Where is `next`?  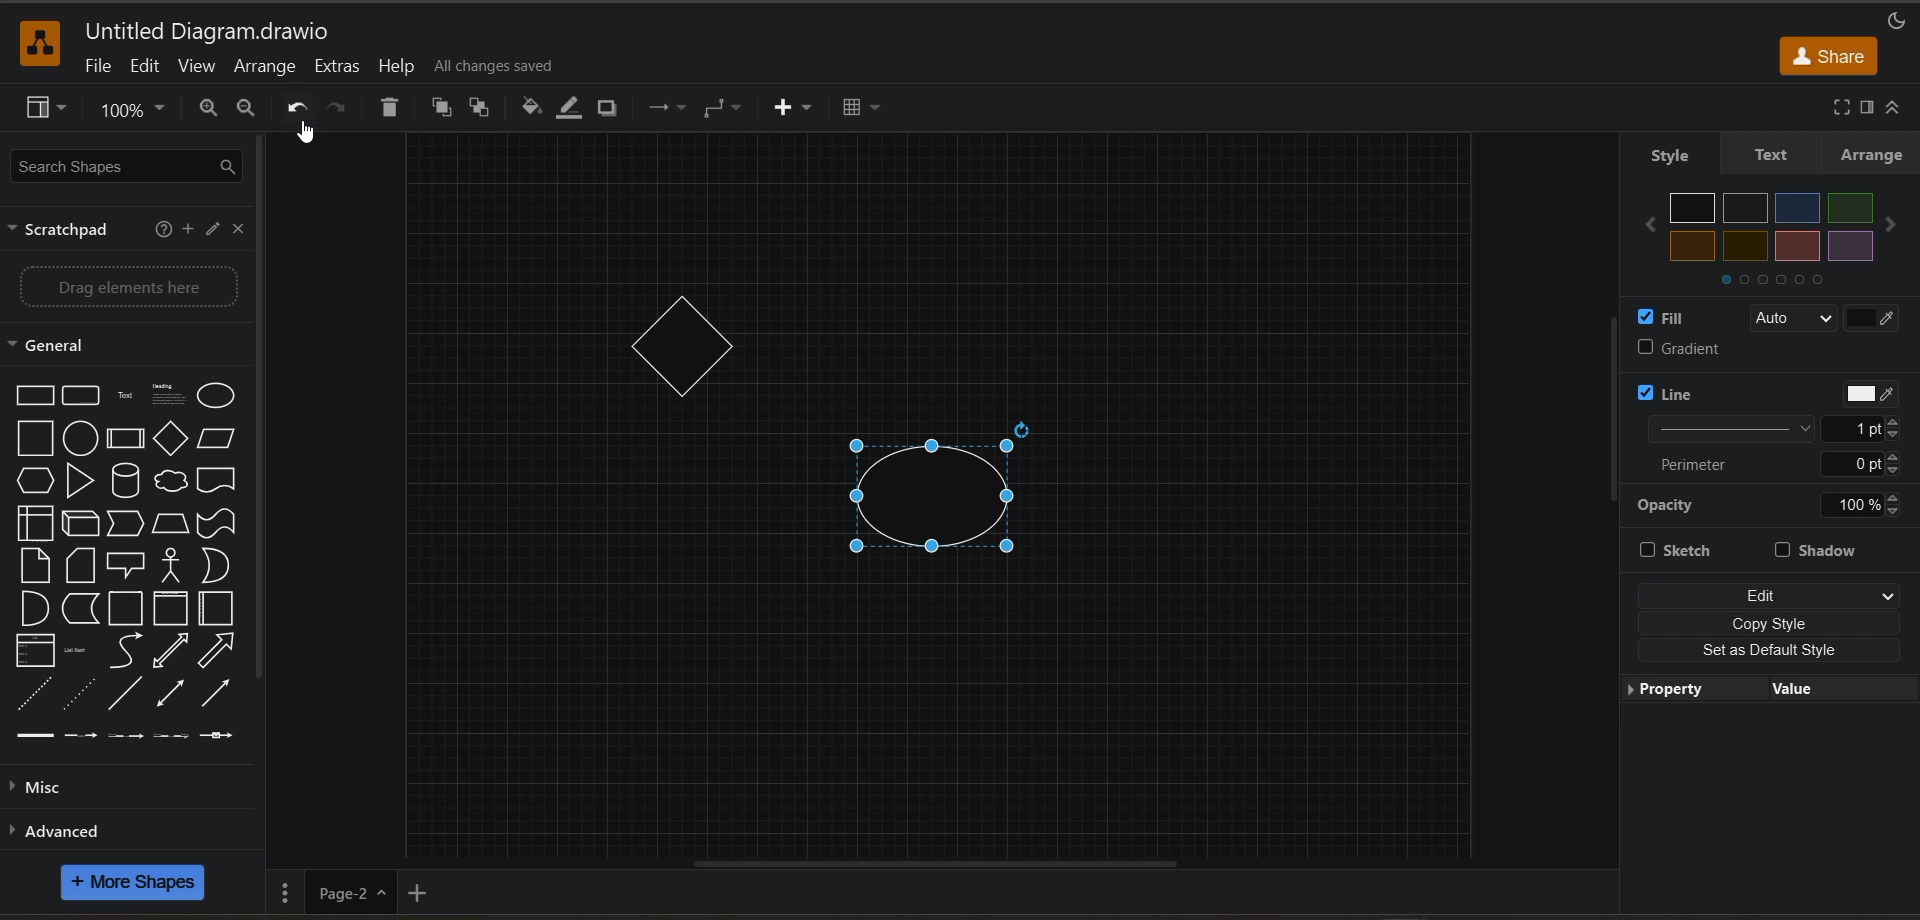 next is located at coordinates (1894, 224).